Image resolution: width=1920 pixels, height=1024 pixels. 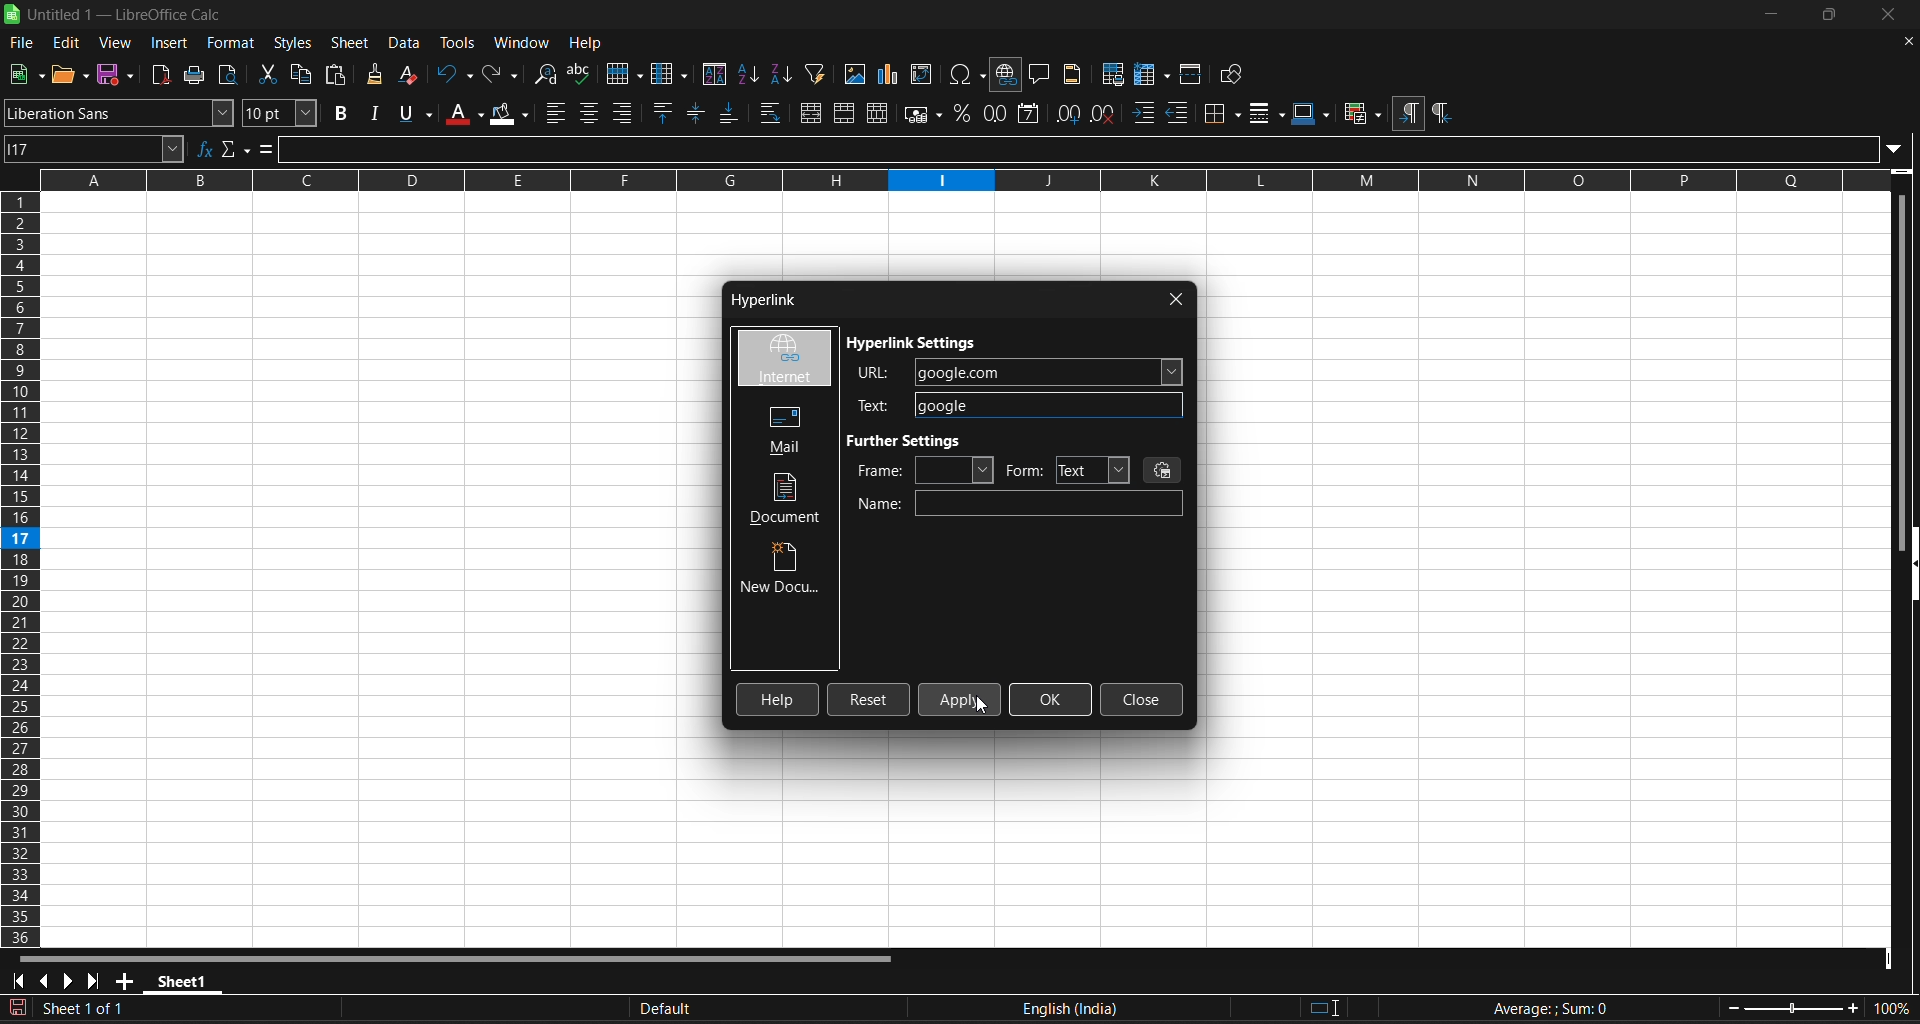 I want to click on close, so click(x=1142, y=700).